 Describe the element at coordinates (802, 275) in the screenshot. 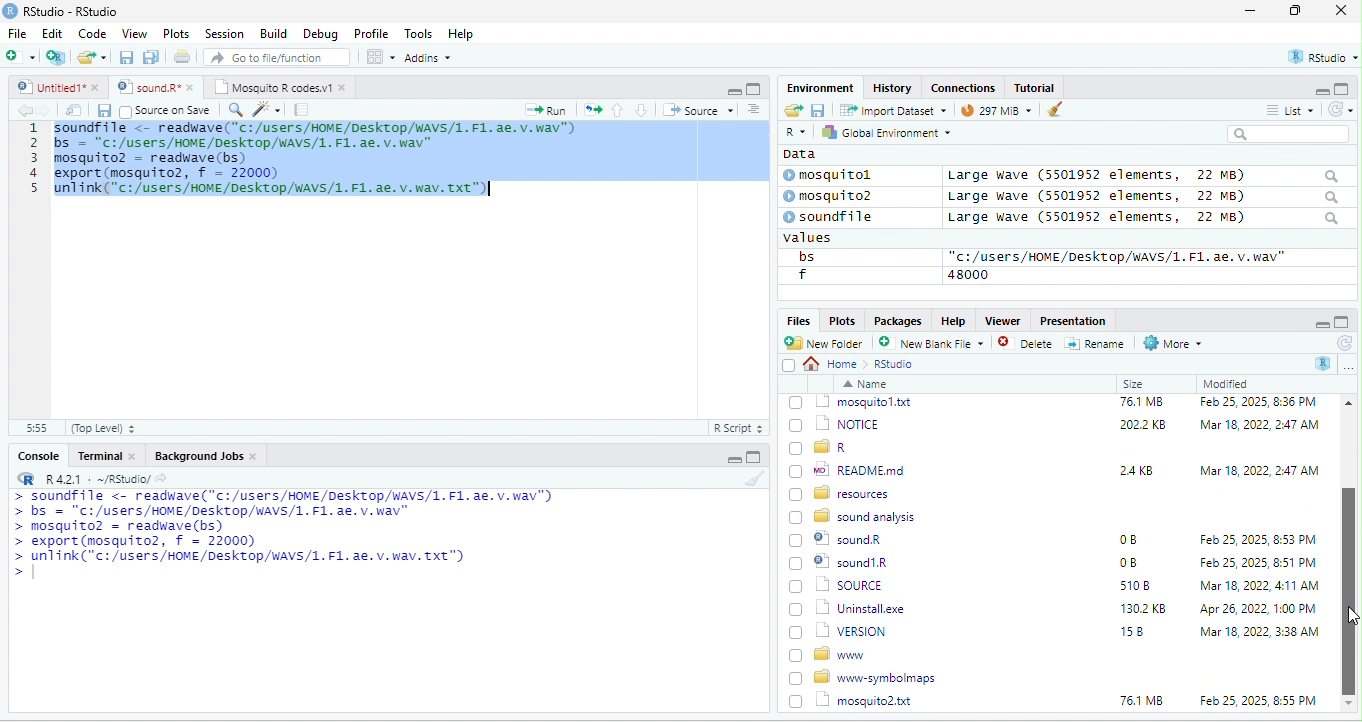

I see `f` at that location.